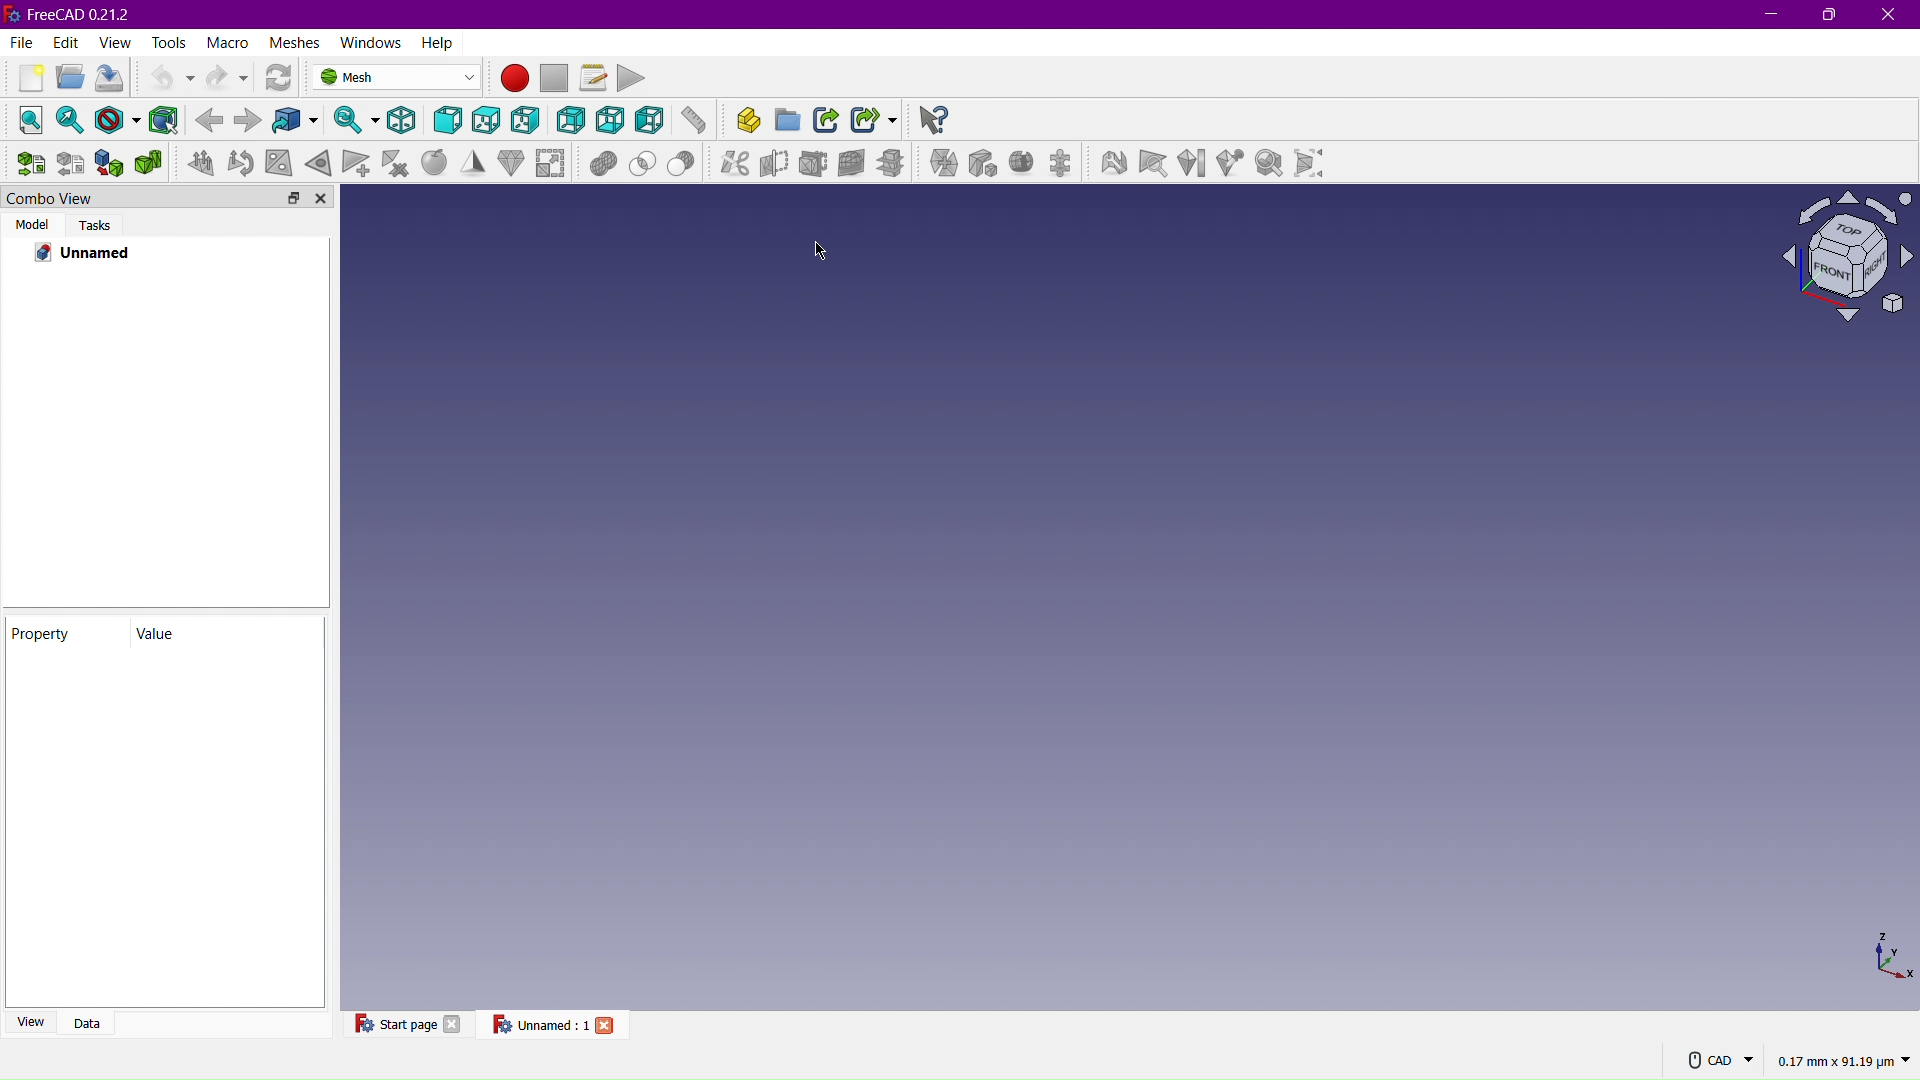 Image resolution: width=1920 pixels, height=1080 pixels. I want to click on Front, so click(449, 122).